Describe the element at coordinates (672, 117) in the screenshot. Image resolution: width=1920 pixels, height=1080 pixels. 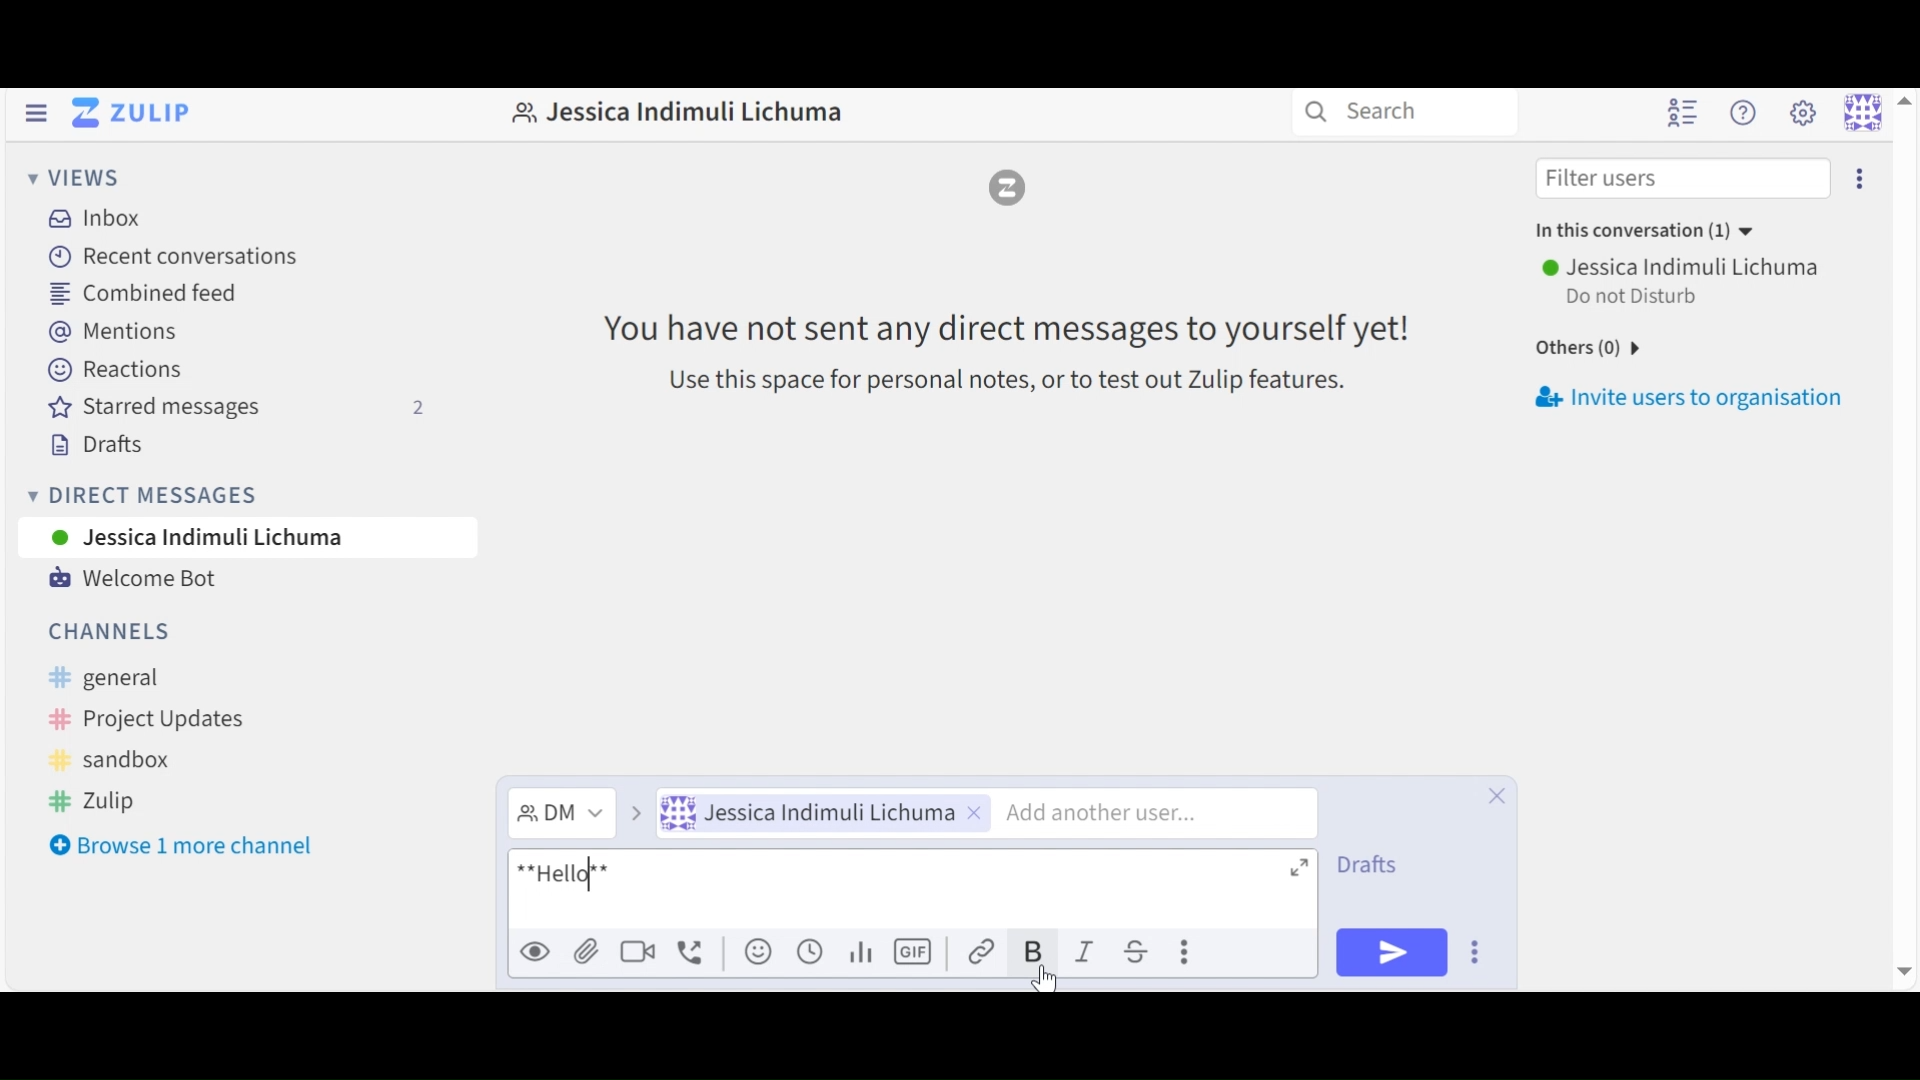
I see `Jessica Indimuli Lichuma` at that location.